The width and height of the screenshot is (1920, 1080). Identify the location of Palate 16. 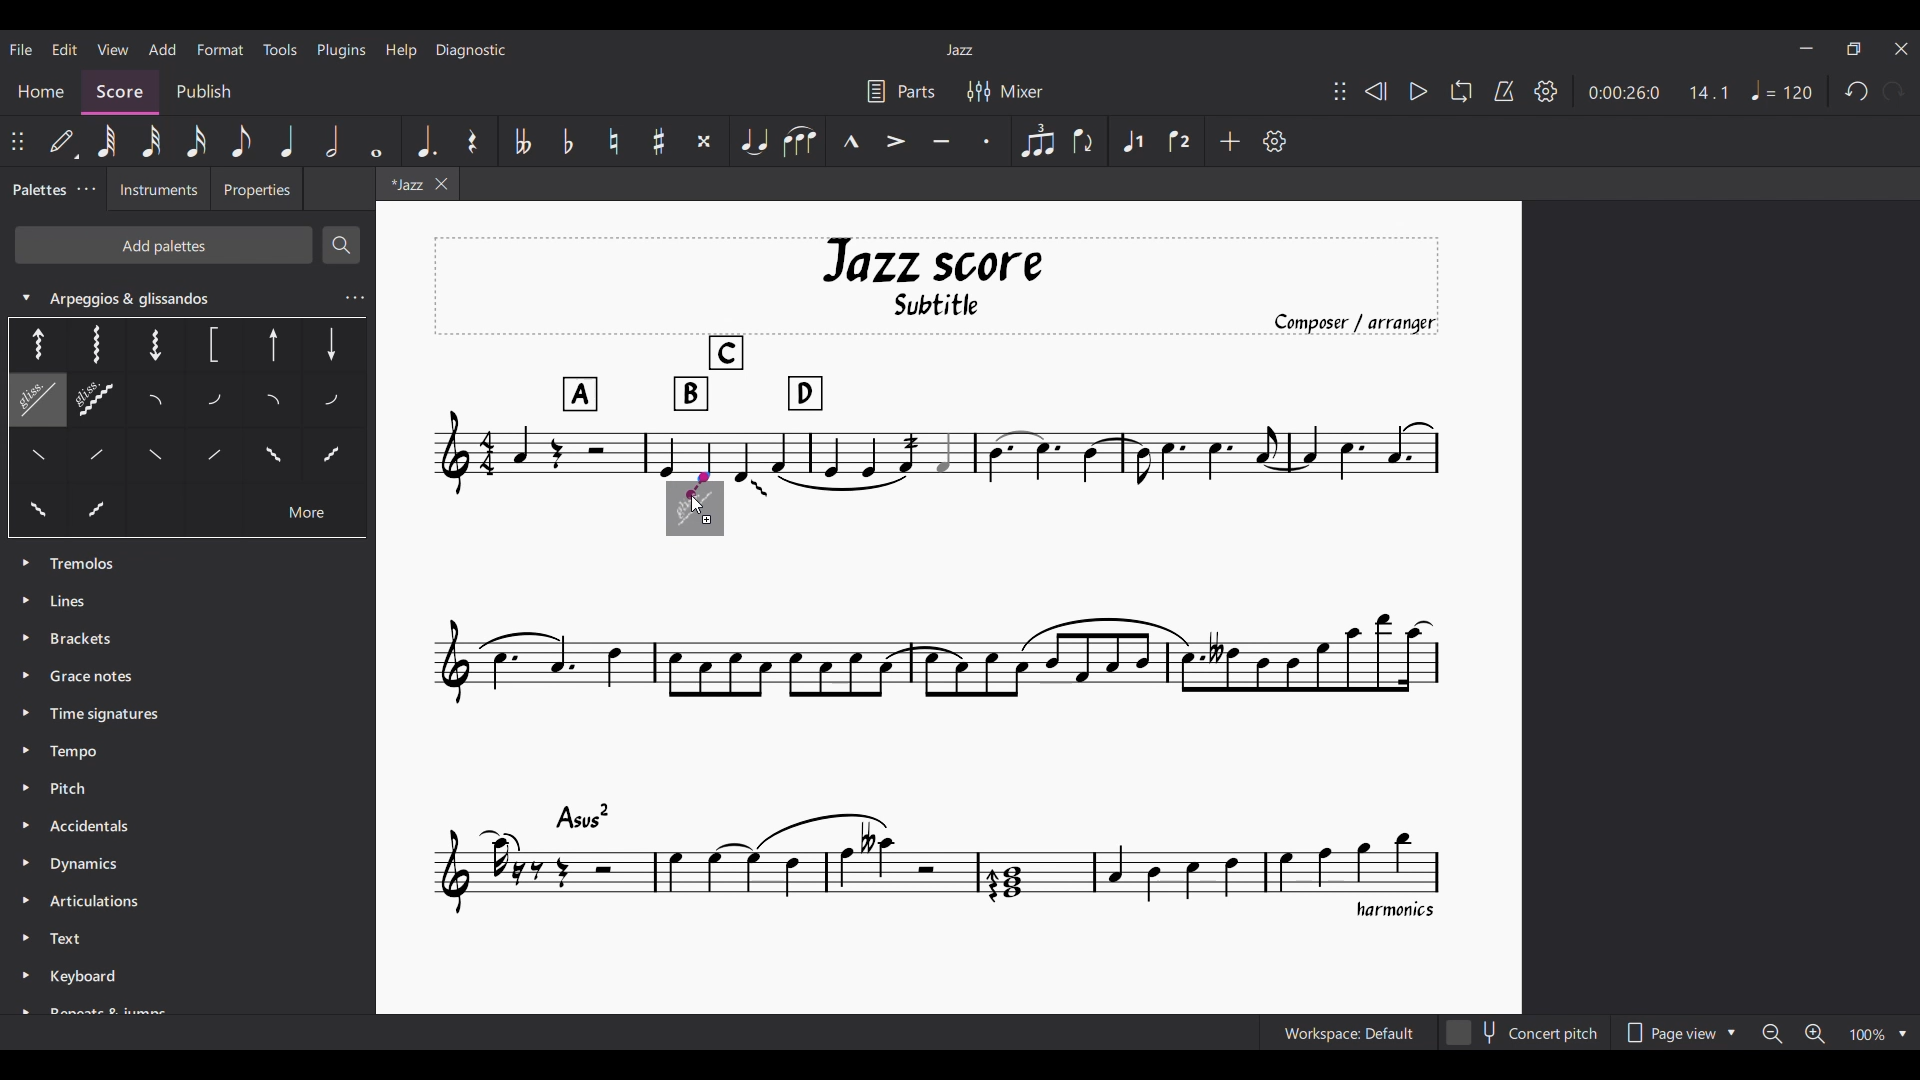
(269, 459).